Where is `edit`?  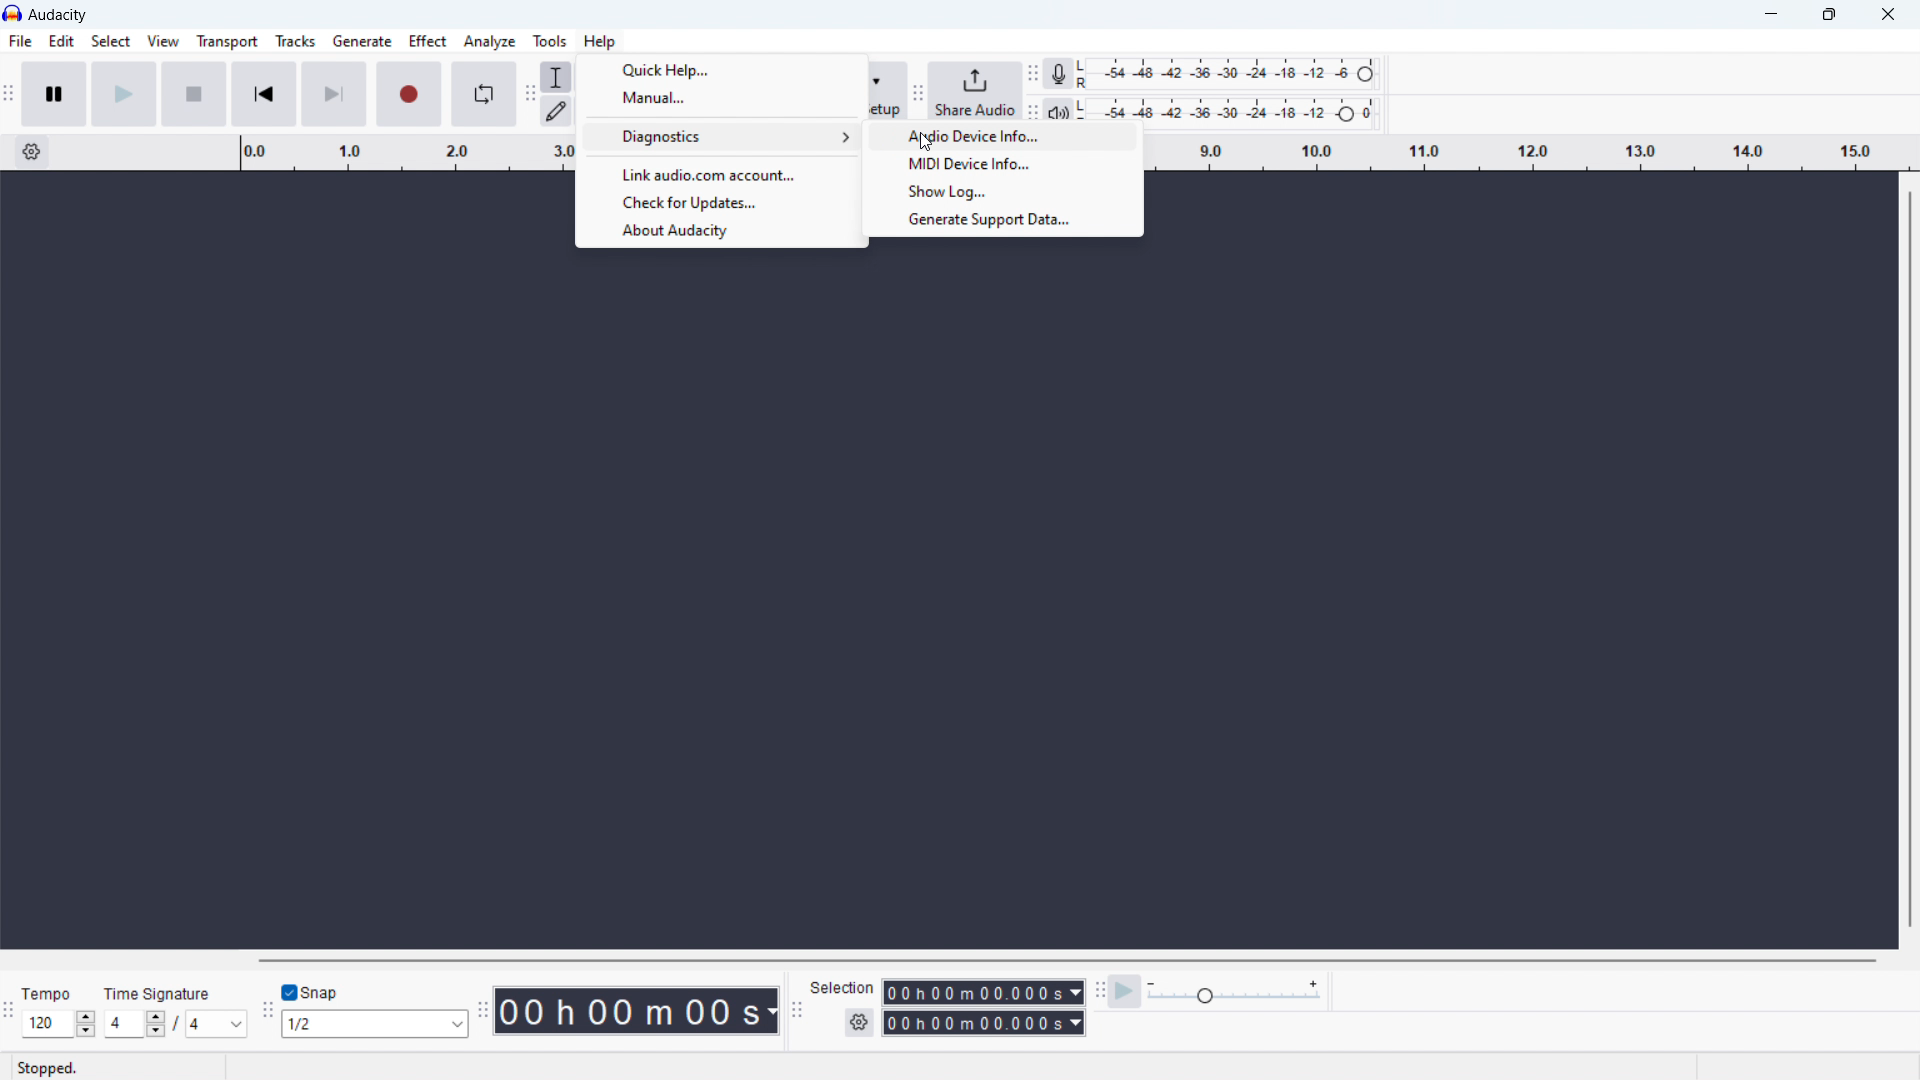 edit is located at coordinates (61, 41).